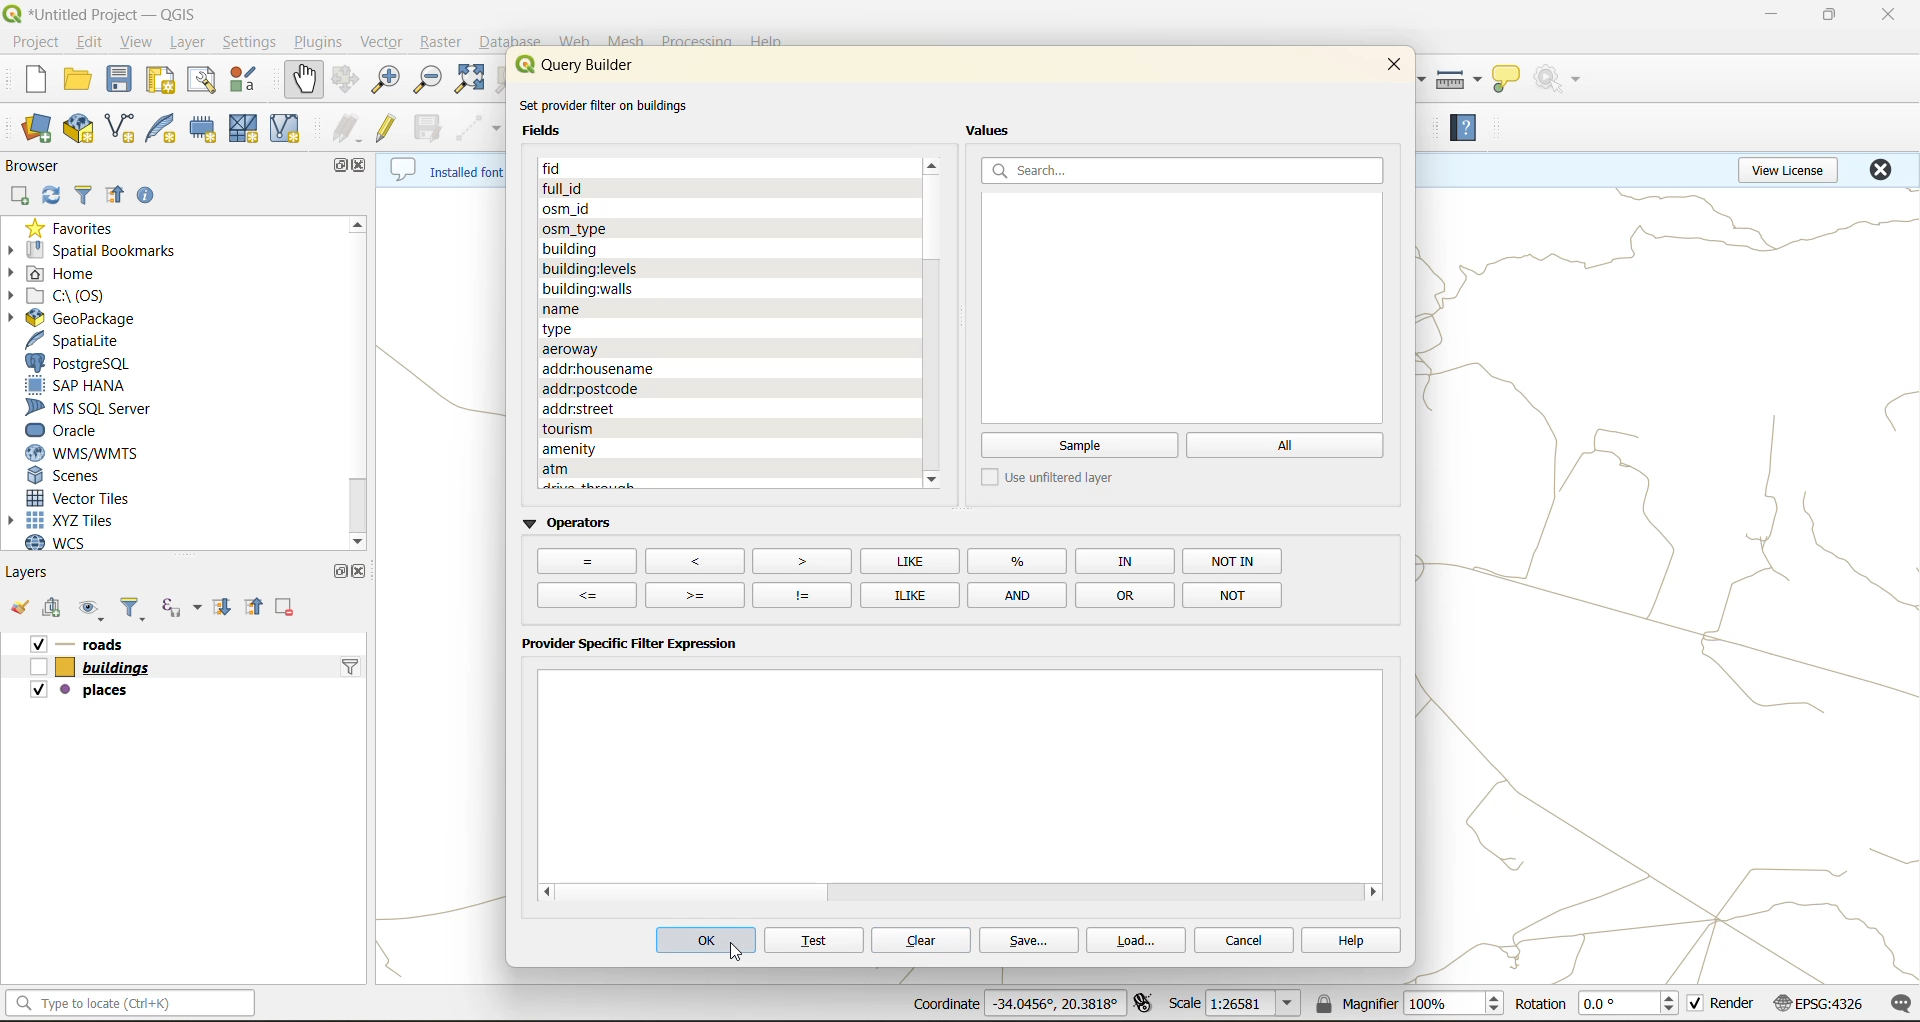  Describe the element at coordinates (1895, 1003) in the screenshot. I see `log messages` at that location.